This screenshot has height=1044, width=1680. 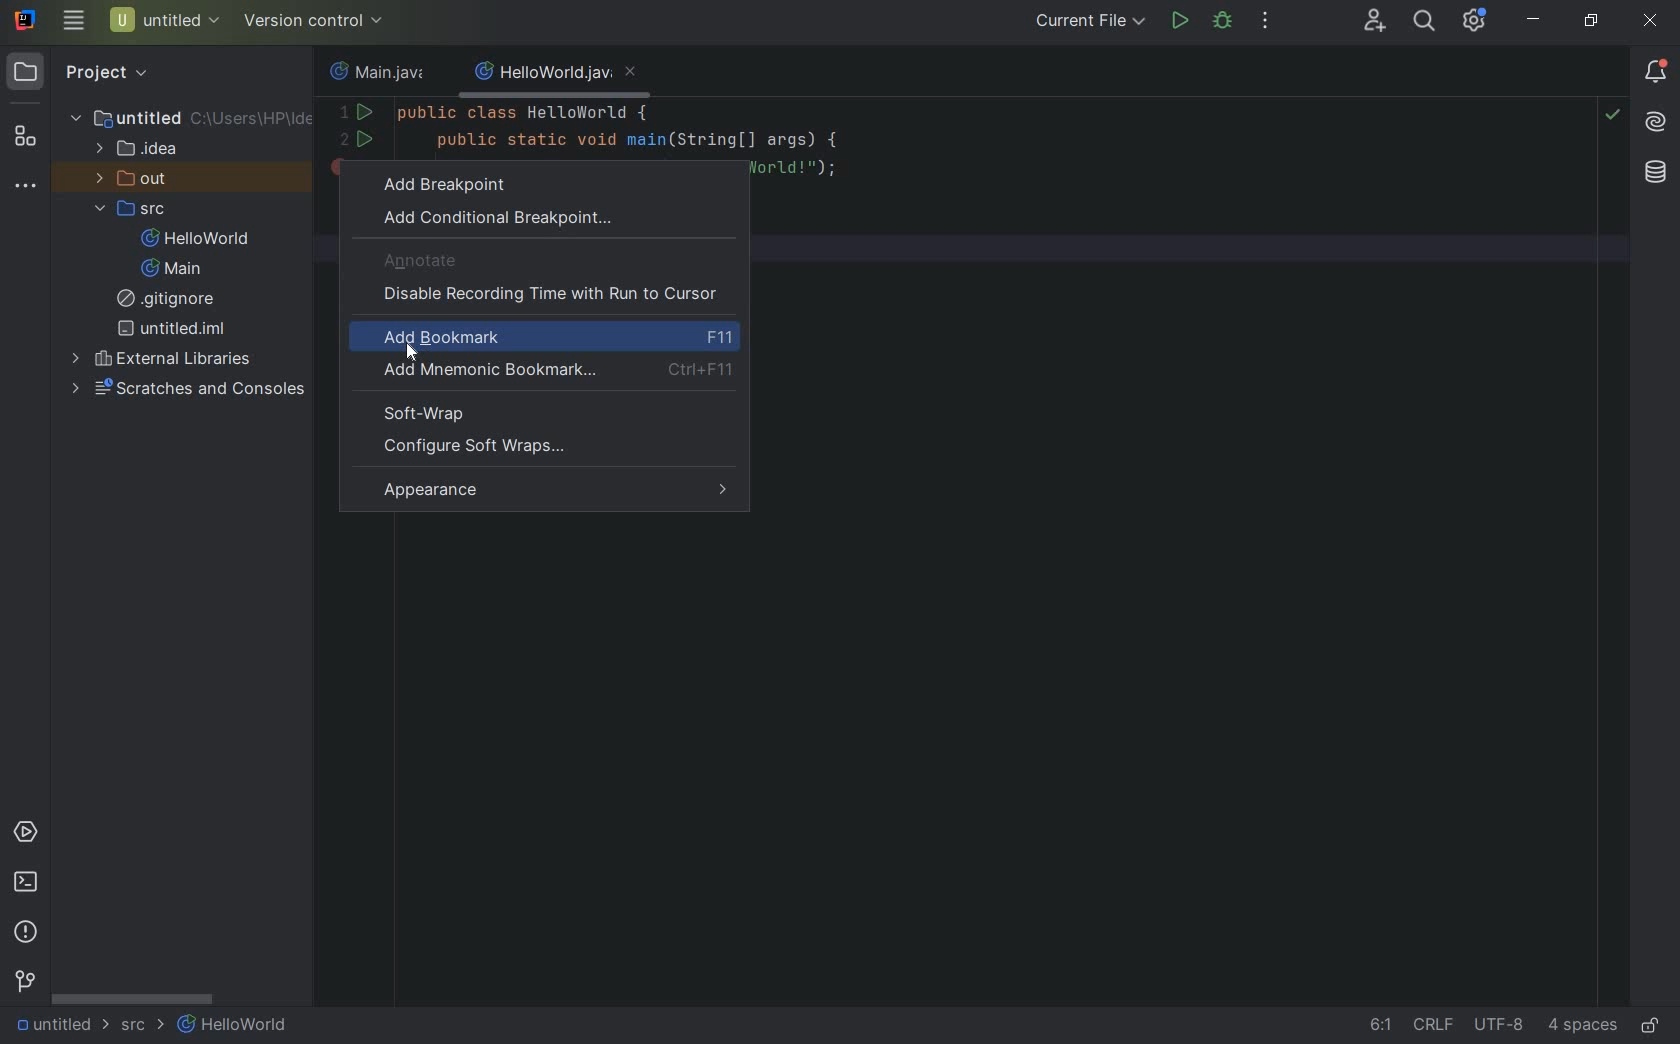 I want to click on debug, so click(x=1222, y=22).